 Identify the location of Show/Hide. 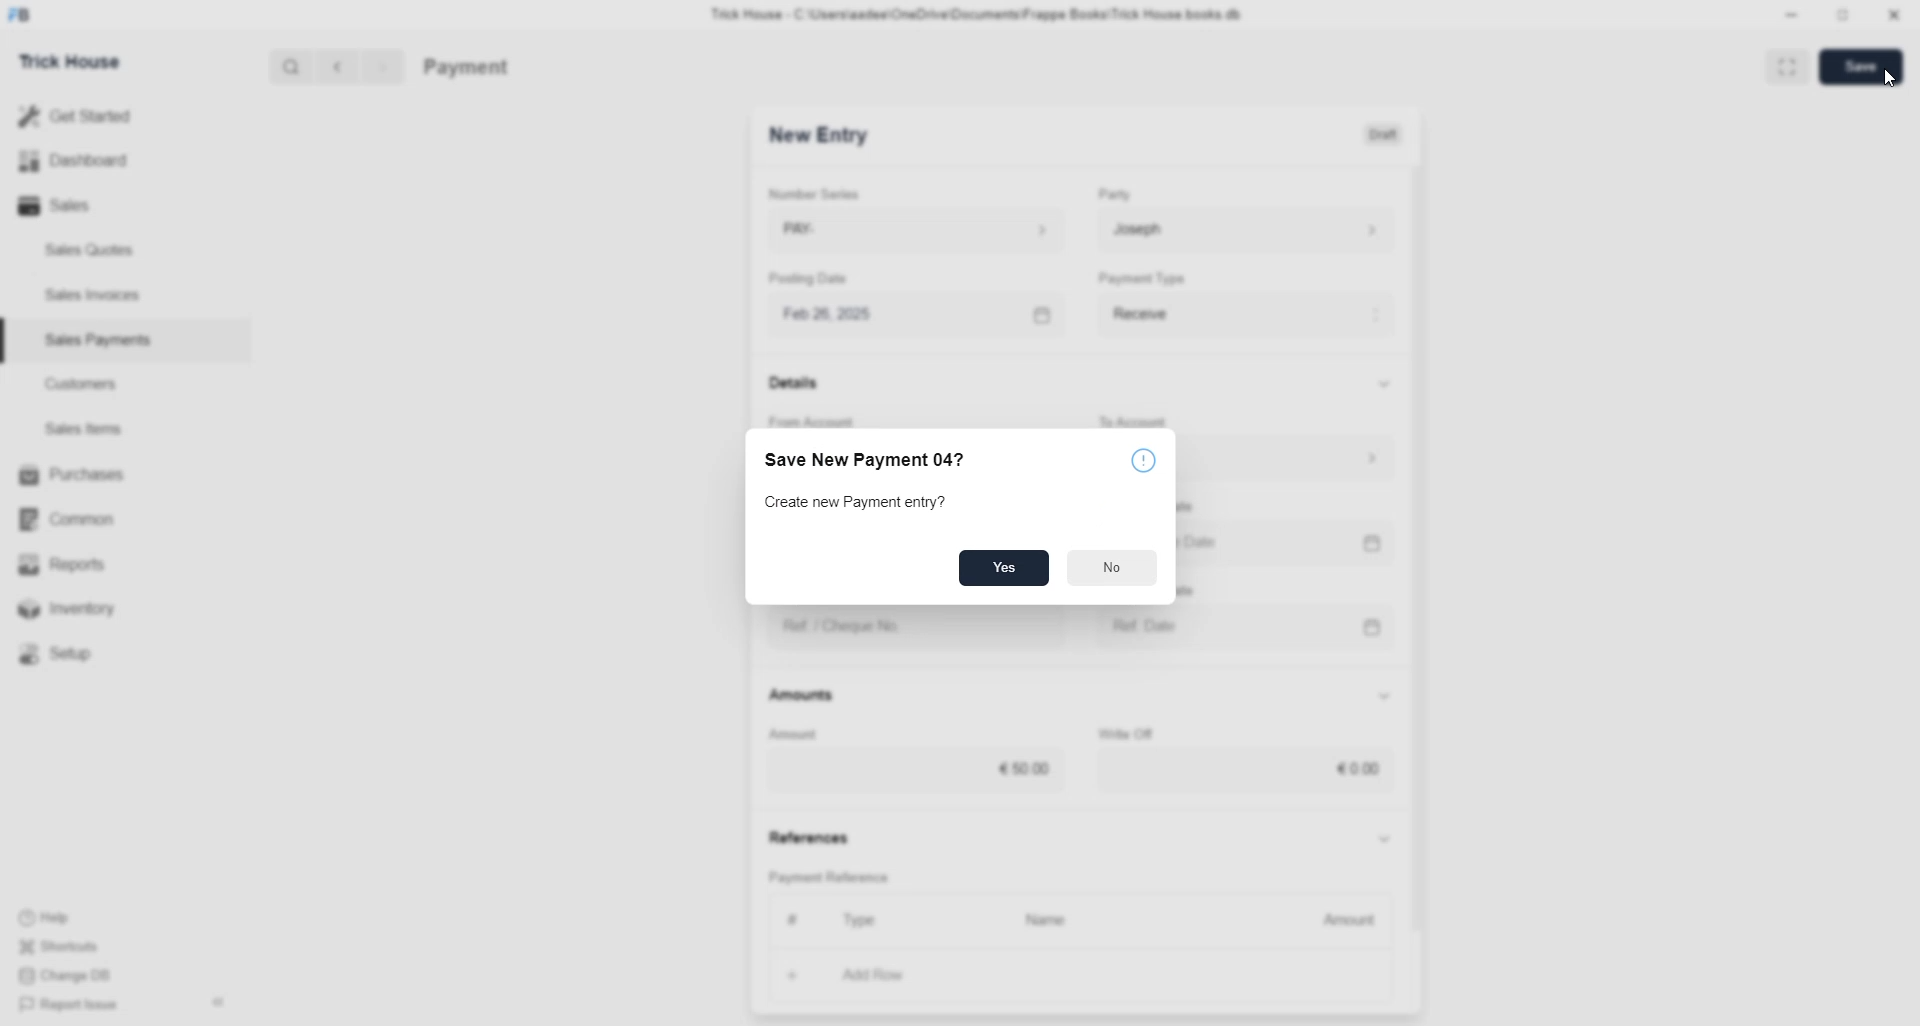
(1383, 696).